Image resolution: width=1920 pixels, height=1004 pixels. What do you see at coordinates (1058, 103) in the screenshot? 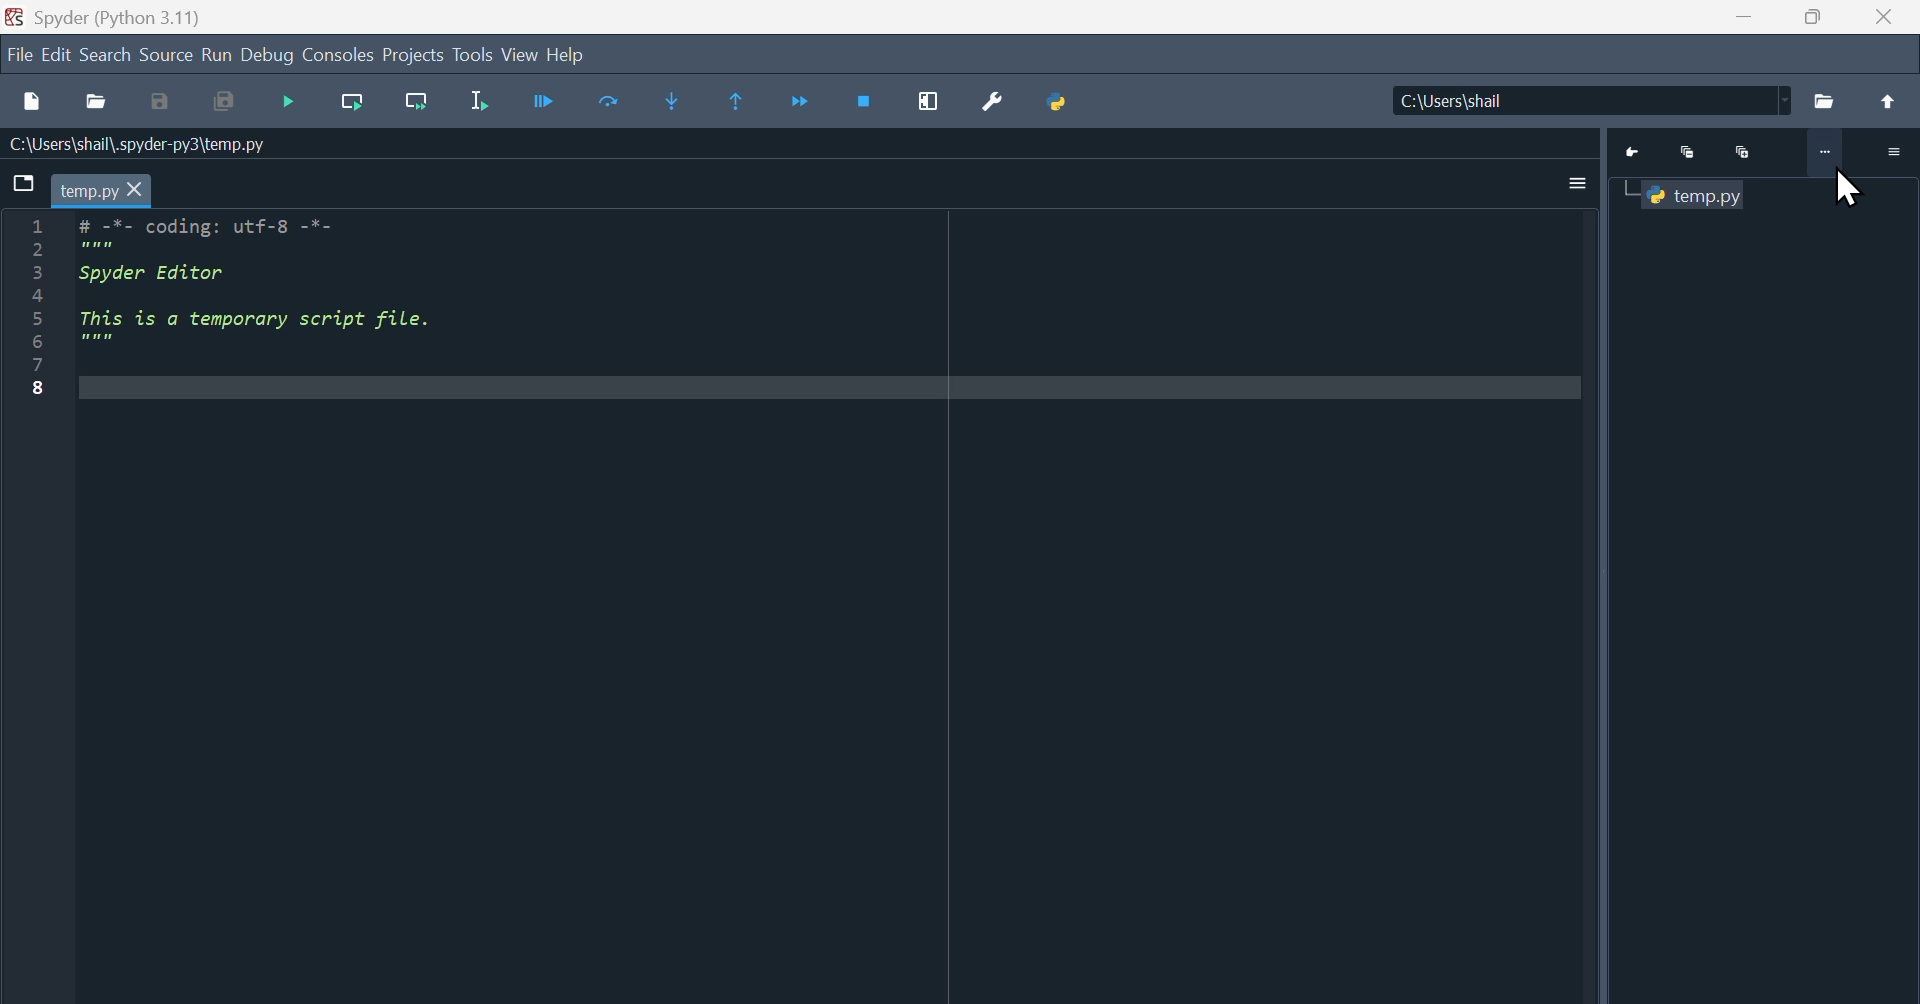
I see `Python path manager` at bounding box center [1058, 103].